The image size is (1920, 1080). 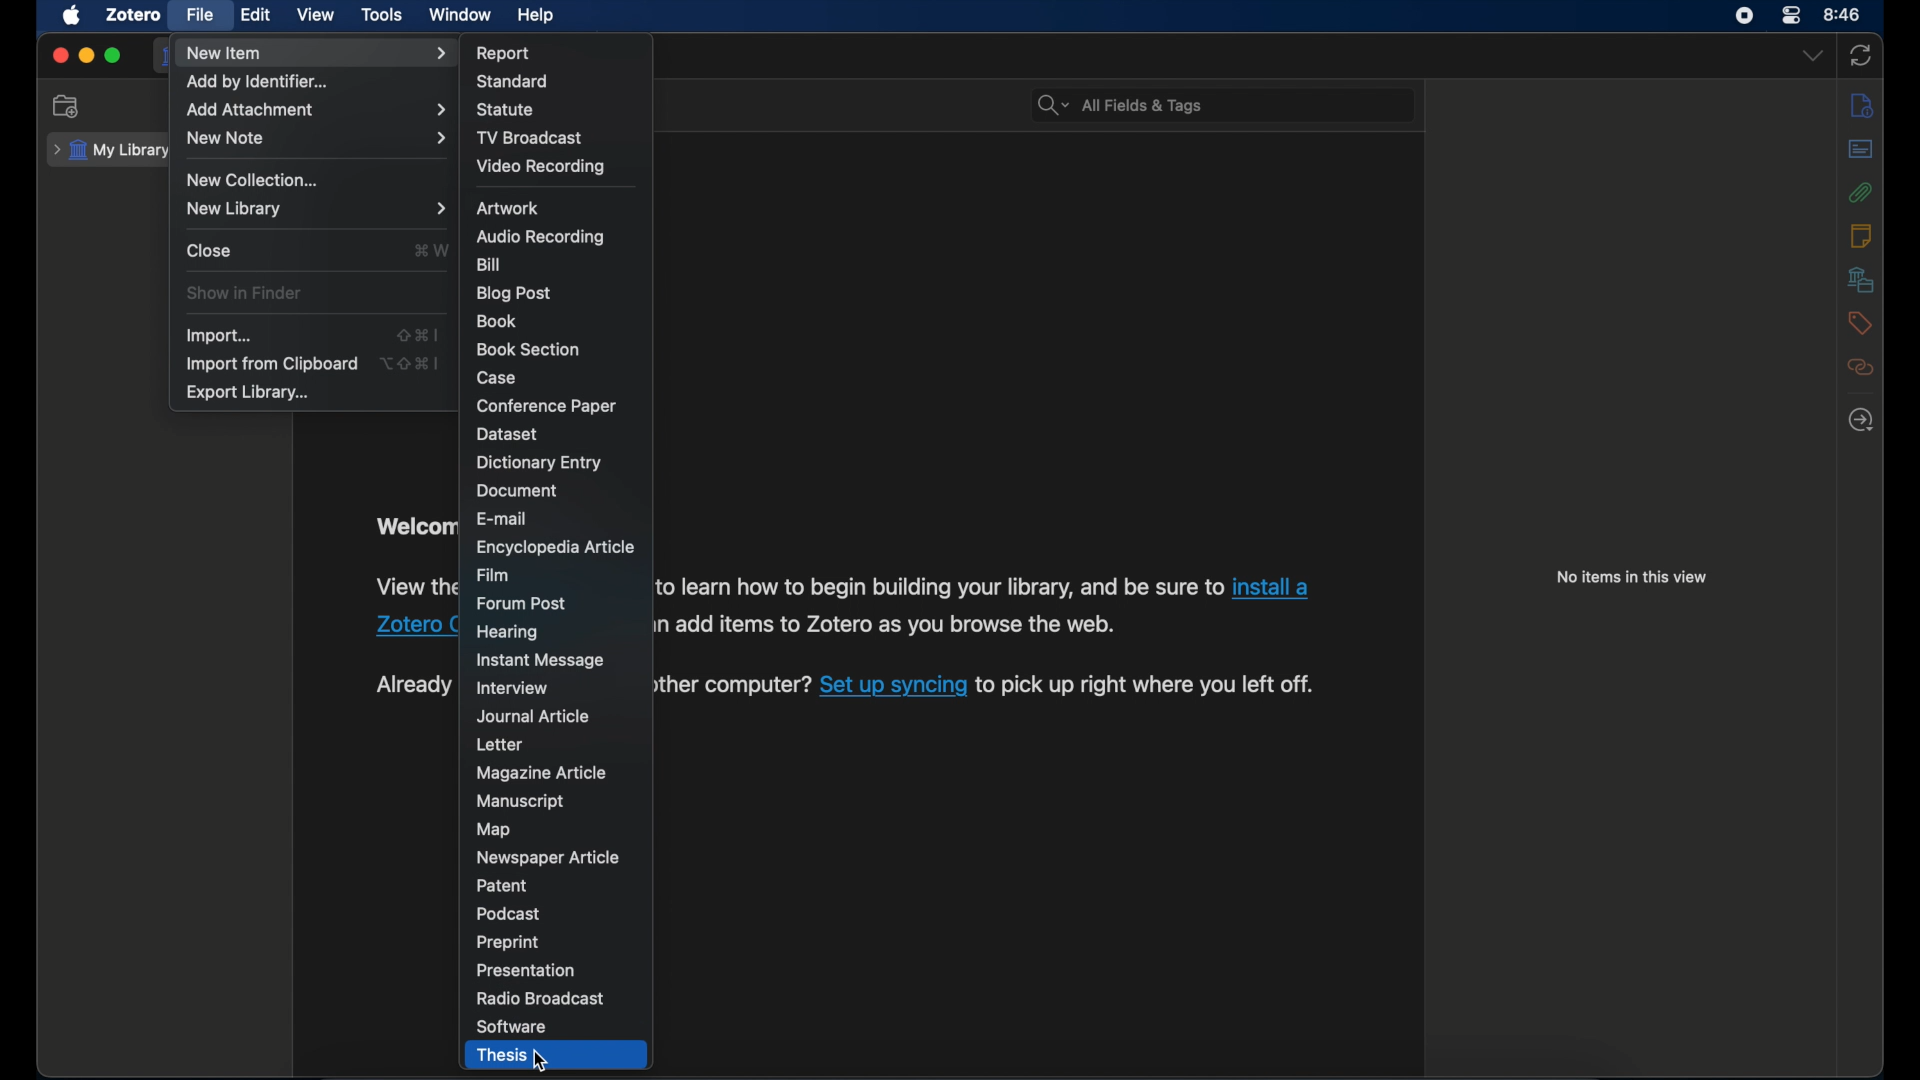 I want to click on sync, so click(x=1860, y=55).